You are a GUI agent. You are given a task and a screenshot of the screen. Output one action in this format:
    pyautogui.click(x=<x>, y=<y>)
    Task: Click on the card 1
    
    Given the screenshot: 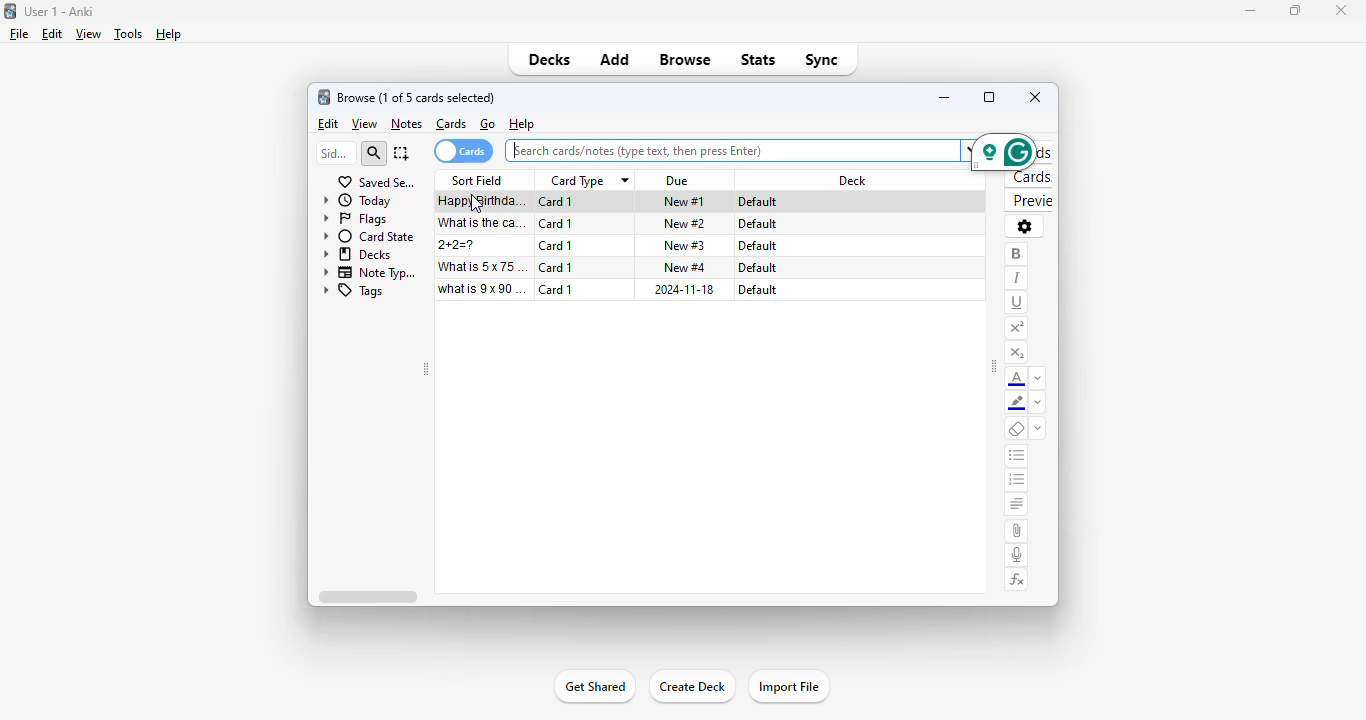 What is the action you would take?
    pyautogui.click(x=555, y=246)
    